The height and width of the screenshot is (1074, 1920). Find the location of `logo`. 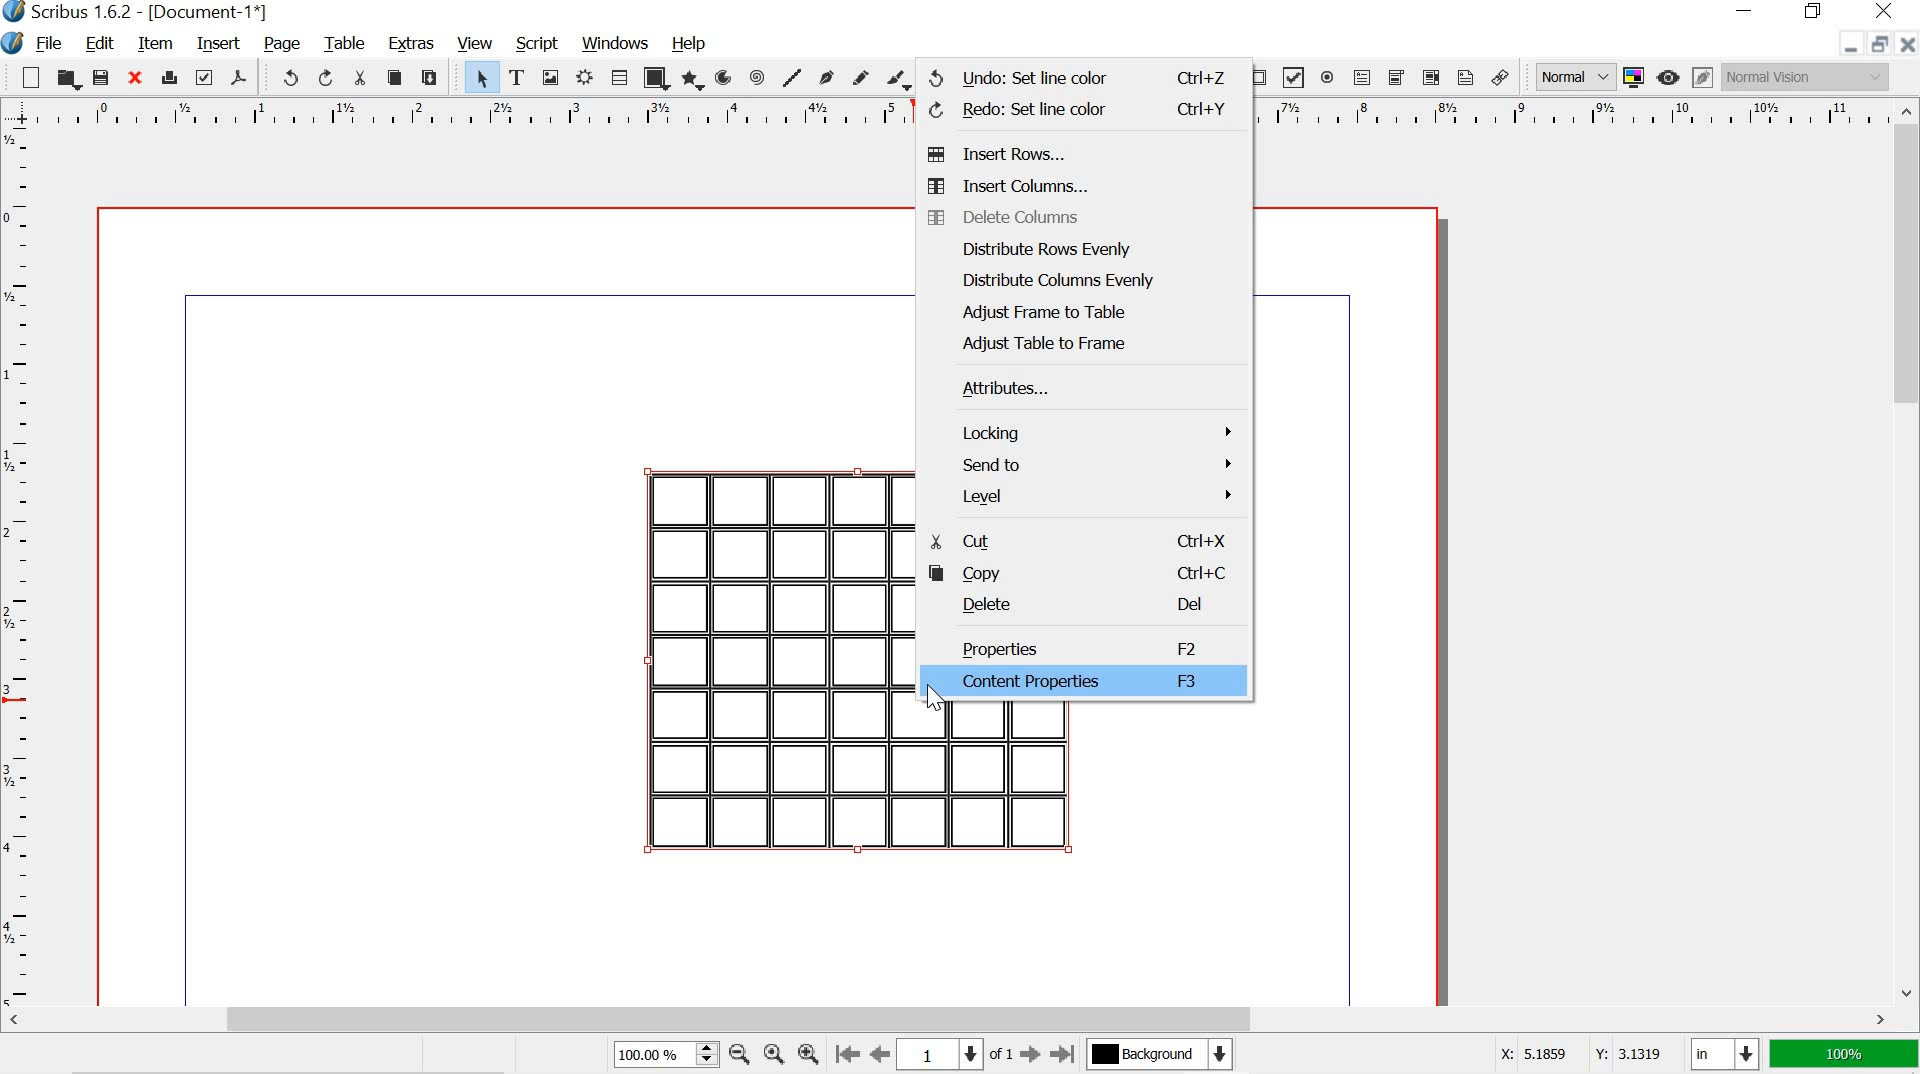

logo is located at coordinates (11, 44).